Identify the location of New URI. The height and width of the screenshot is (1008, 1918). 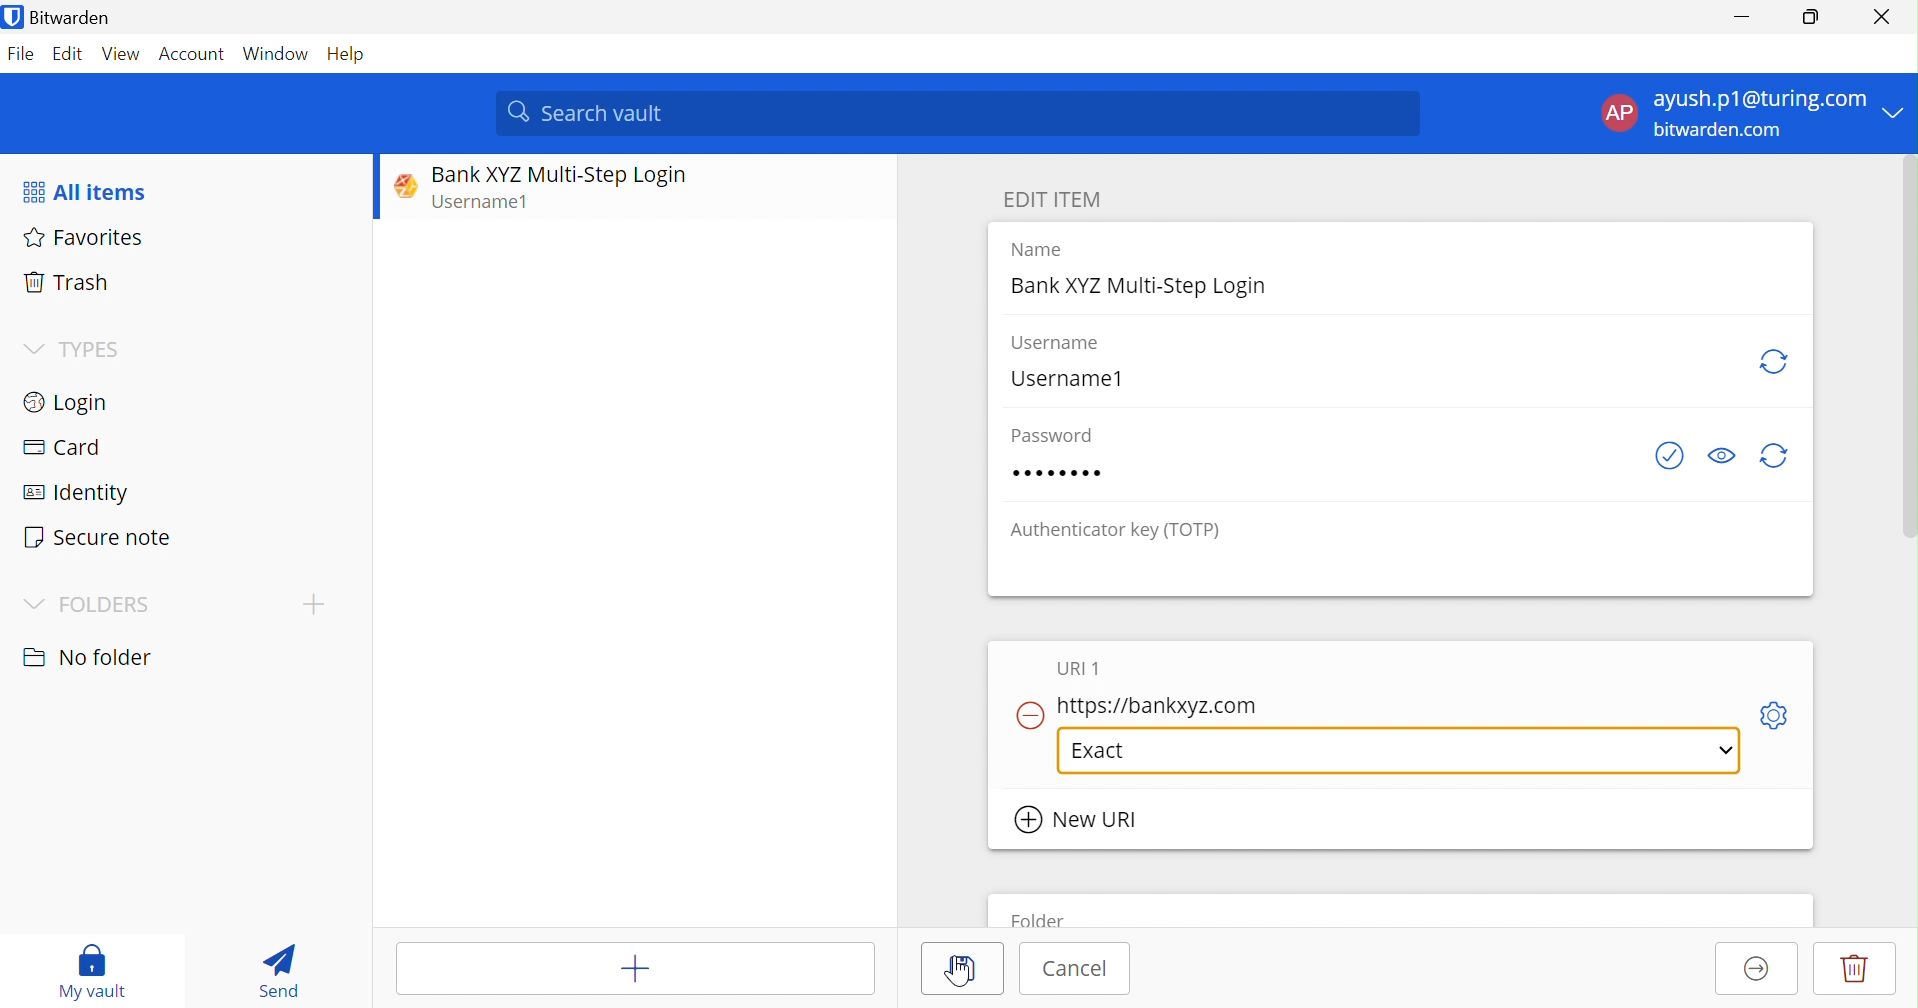
(1078, 819).